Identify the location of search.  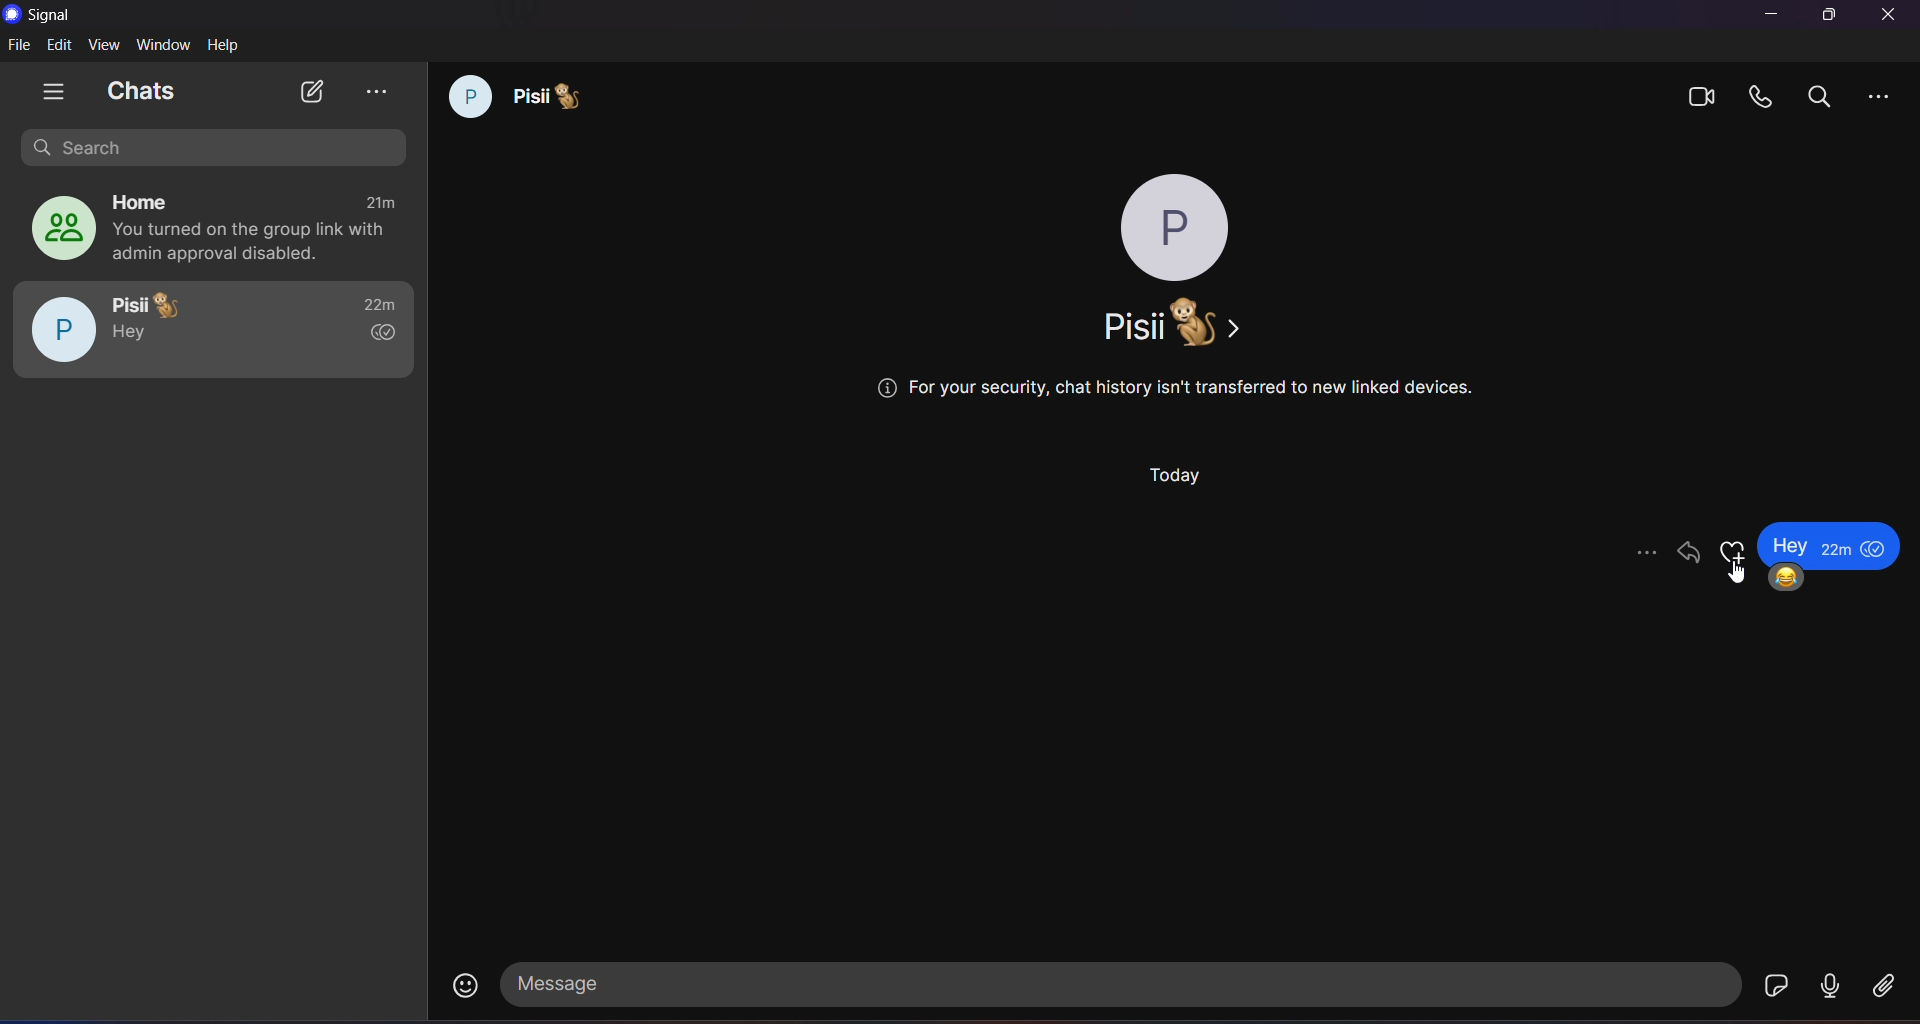
(1824, 95).